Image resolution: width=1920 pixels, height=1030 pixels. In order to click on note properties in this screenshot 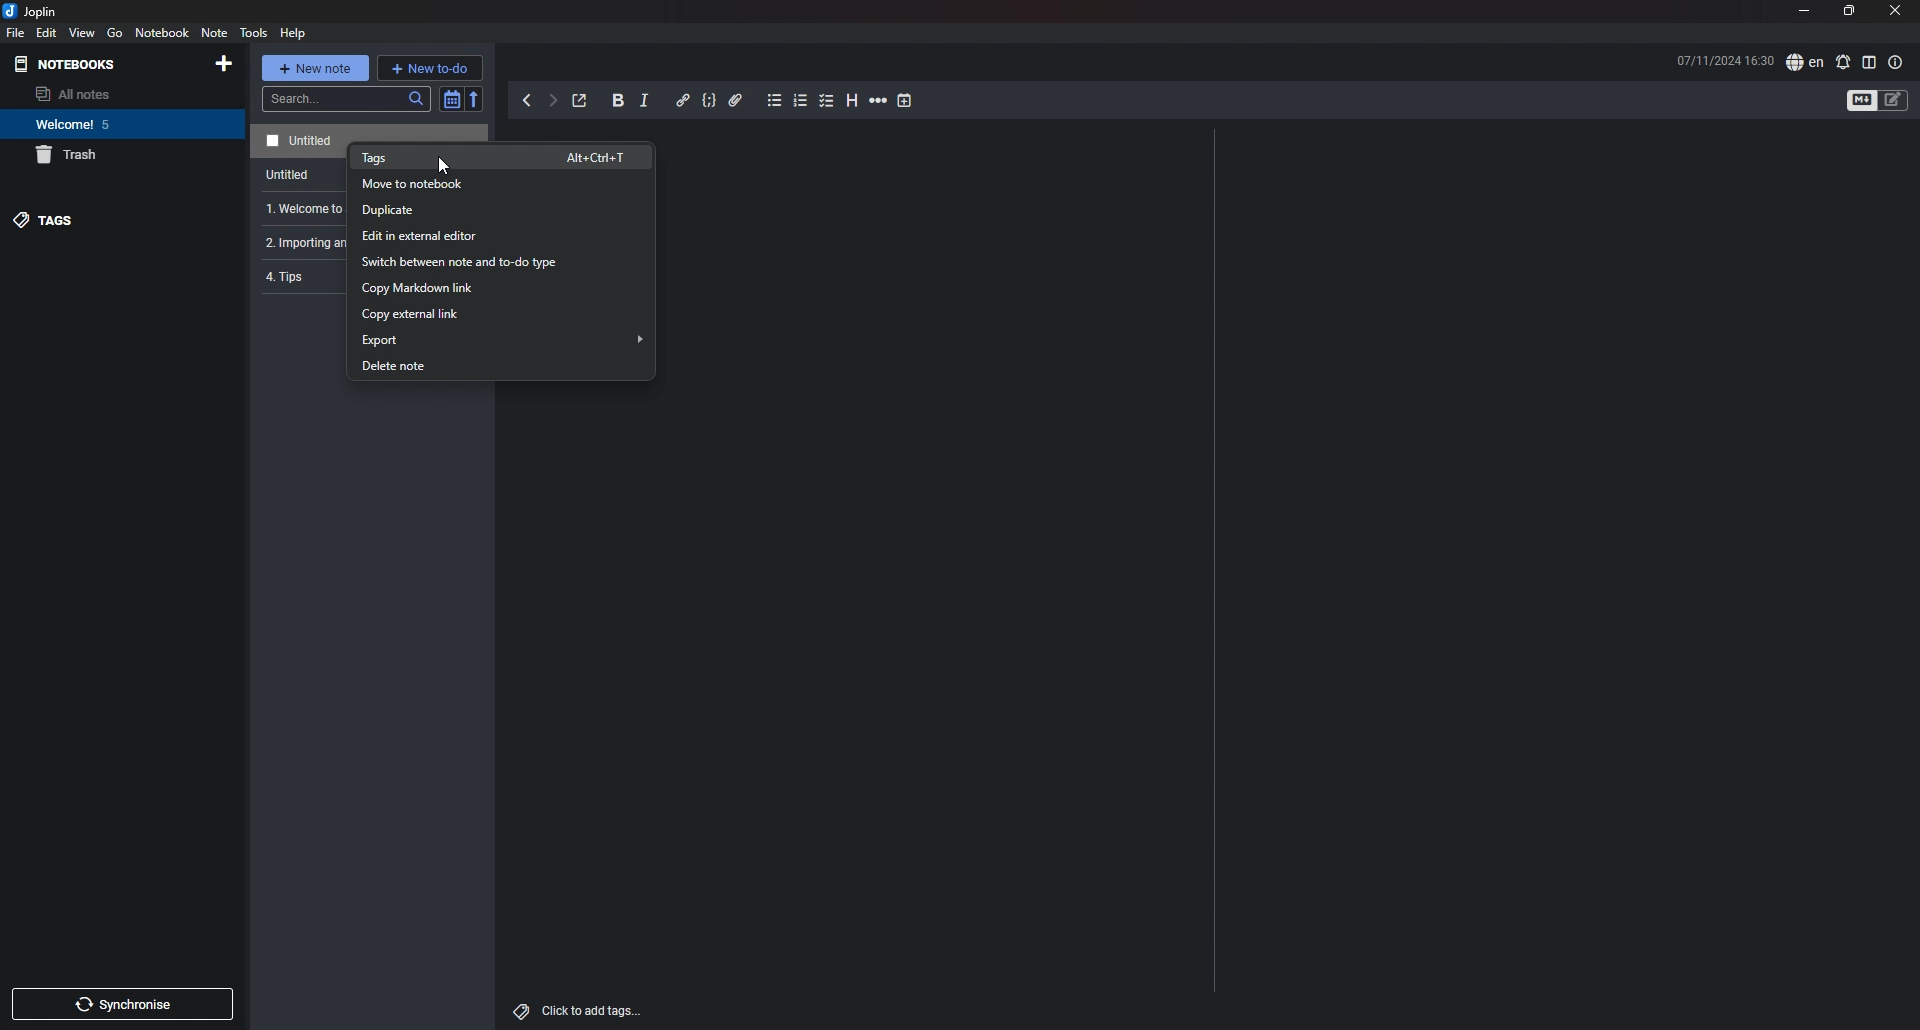, I will do `click(1895, 62)`.